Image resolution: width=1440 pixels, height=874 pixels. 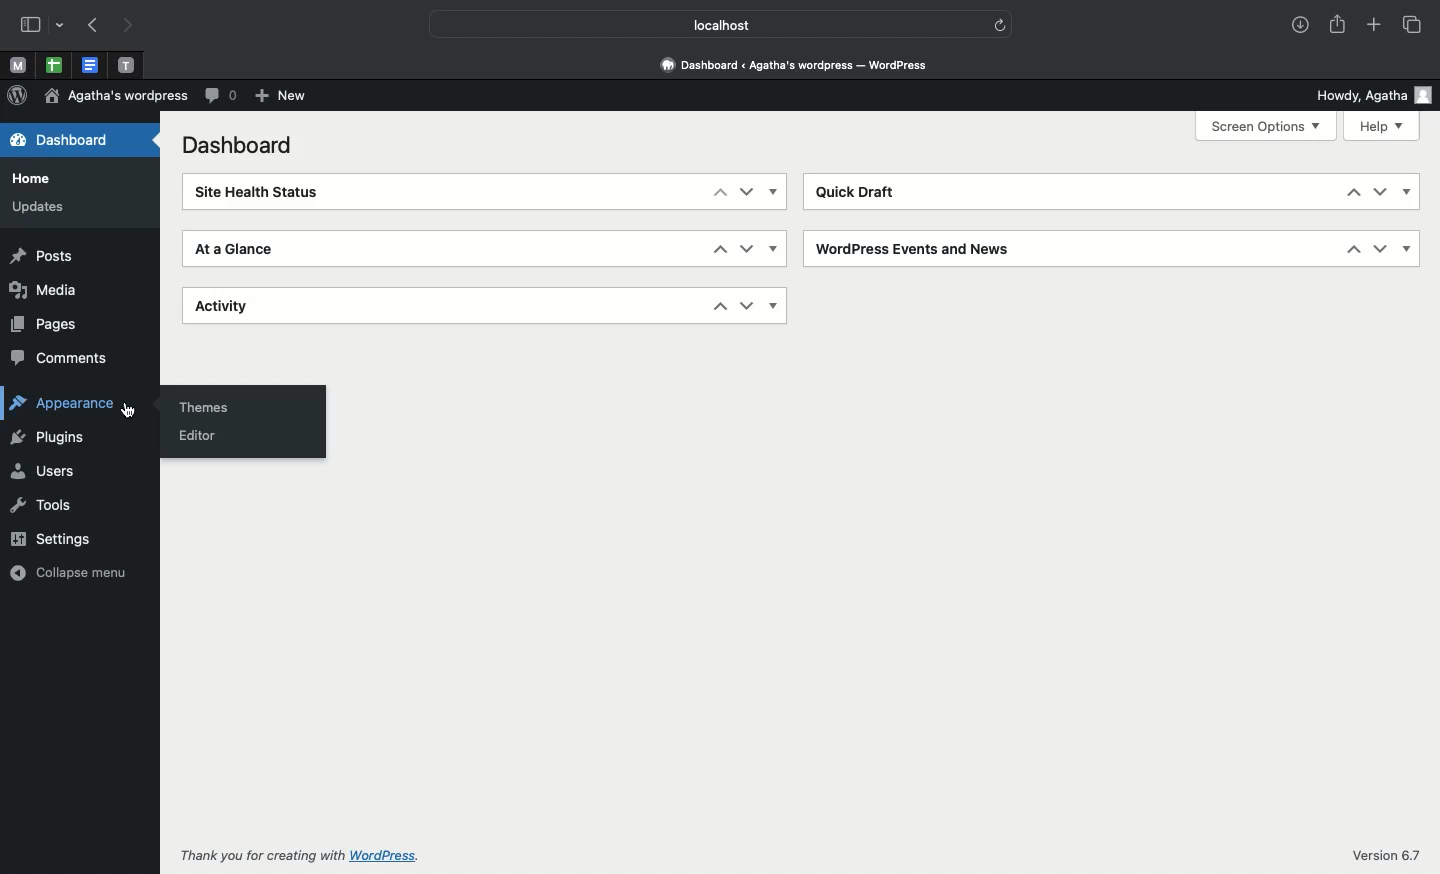 What do you see at coordinates (1409, 247) in the screenshot?
I see `Show` at bounding box center [1409, 247].